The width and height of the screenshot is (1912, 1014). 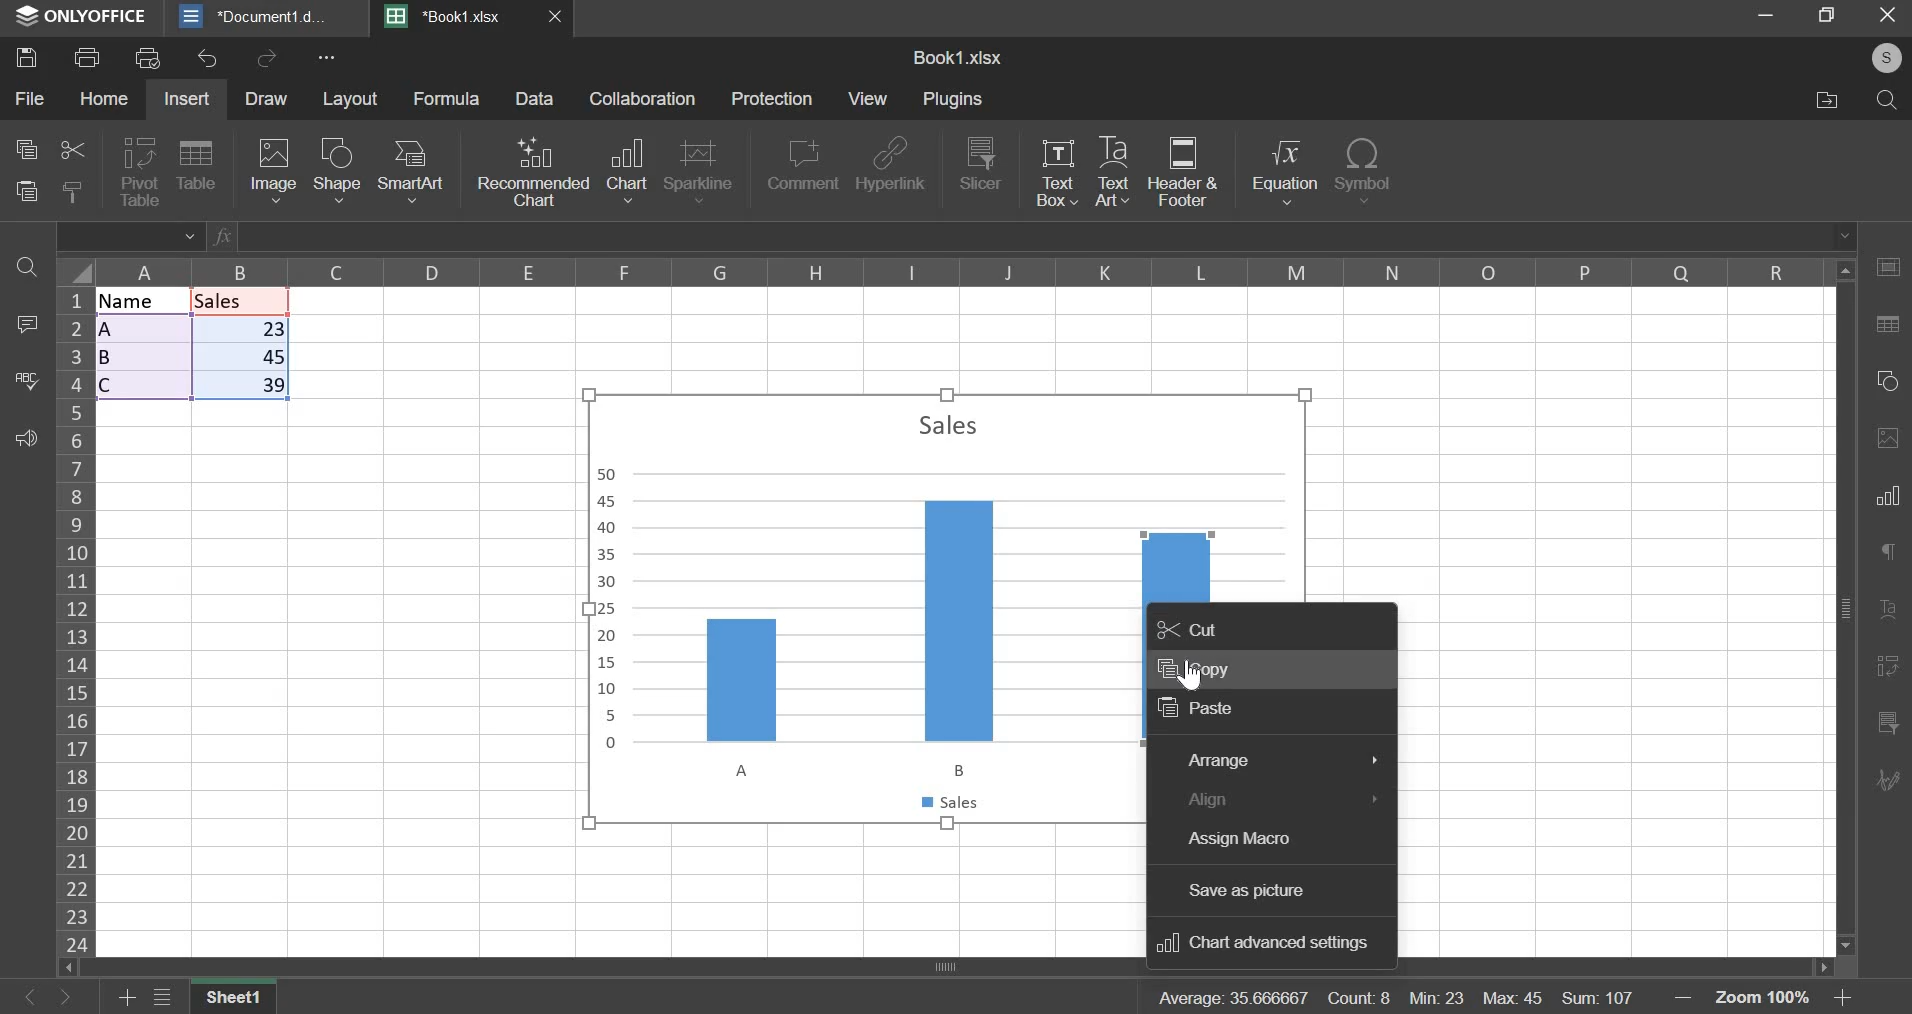 I want to click on comment, so click(x=802, y=168).